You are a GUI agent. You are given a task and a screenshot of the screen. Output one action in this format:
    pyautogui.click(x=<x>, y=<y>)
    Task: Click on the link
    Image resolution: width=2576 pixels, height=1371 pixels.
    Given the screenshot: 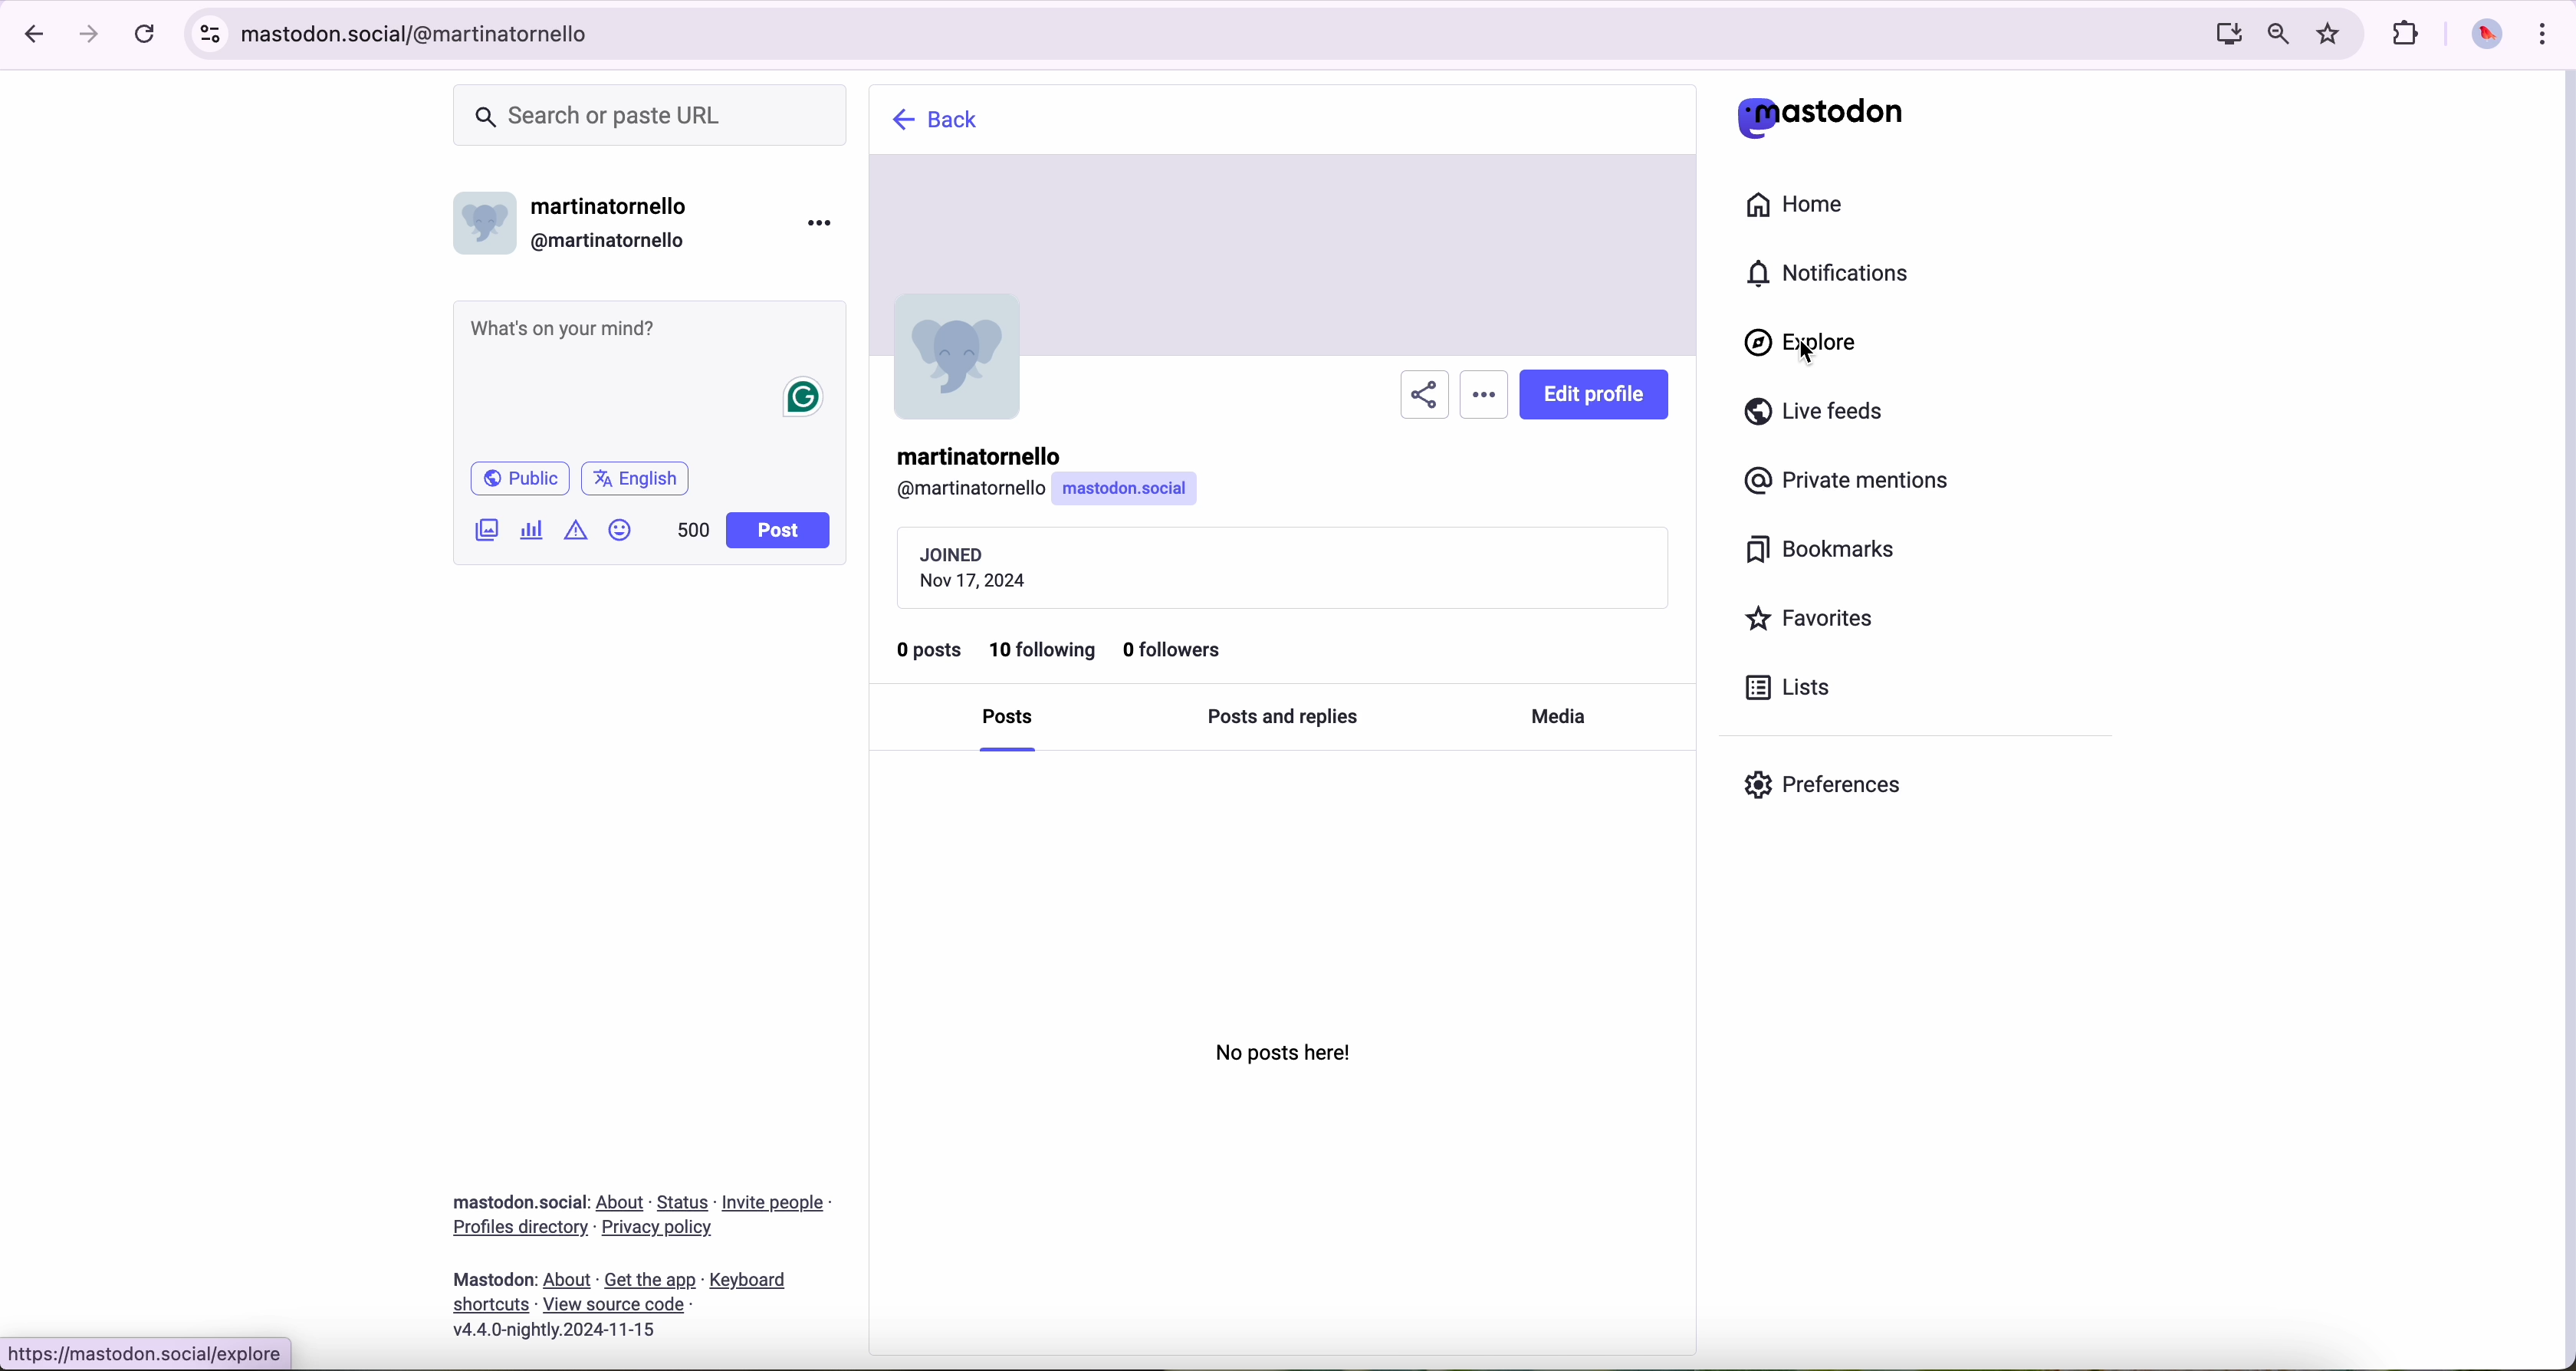 What is the action you would take?
    pyautogui.click(x=650, y=1282)
    